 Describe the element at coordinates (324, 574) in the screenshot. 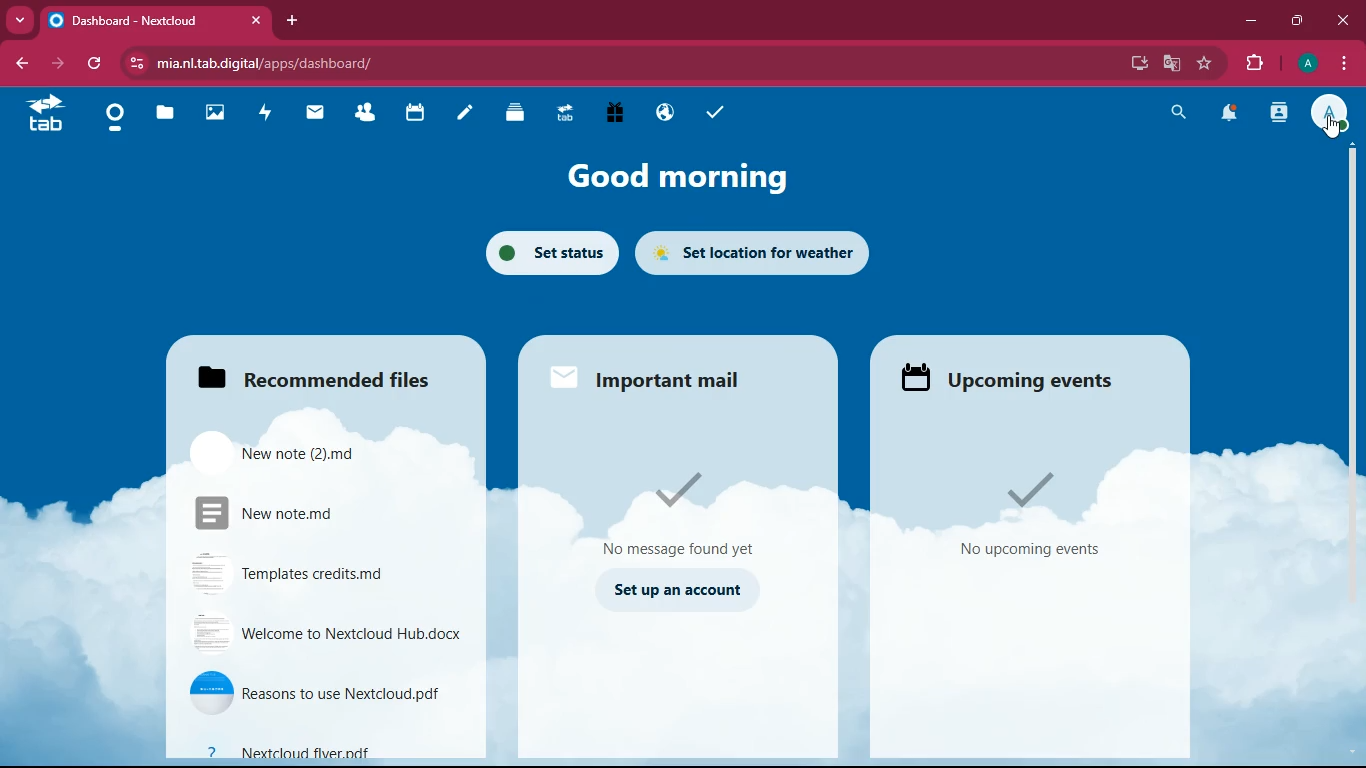

I see `file` at that location.